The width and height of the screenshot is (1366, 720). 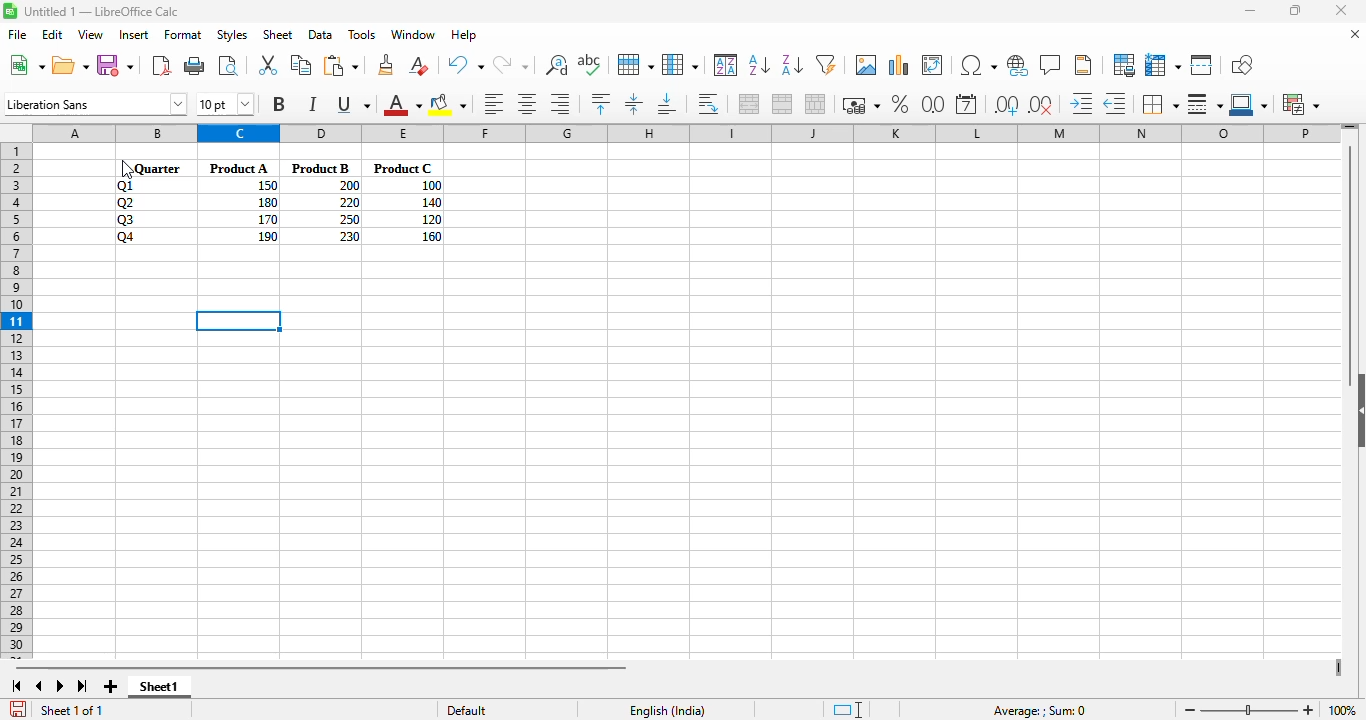 I want to click on columns, so click(x=686, y=133).